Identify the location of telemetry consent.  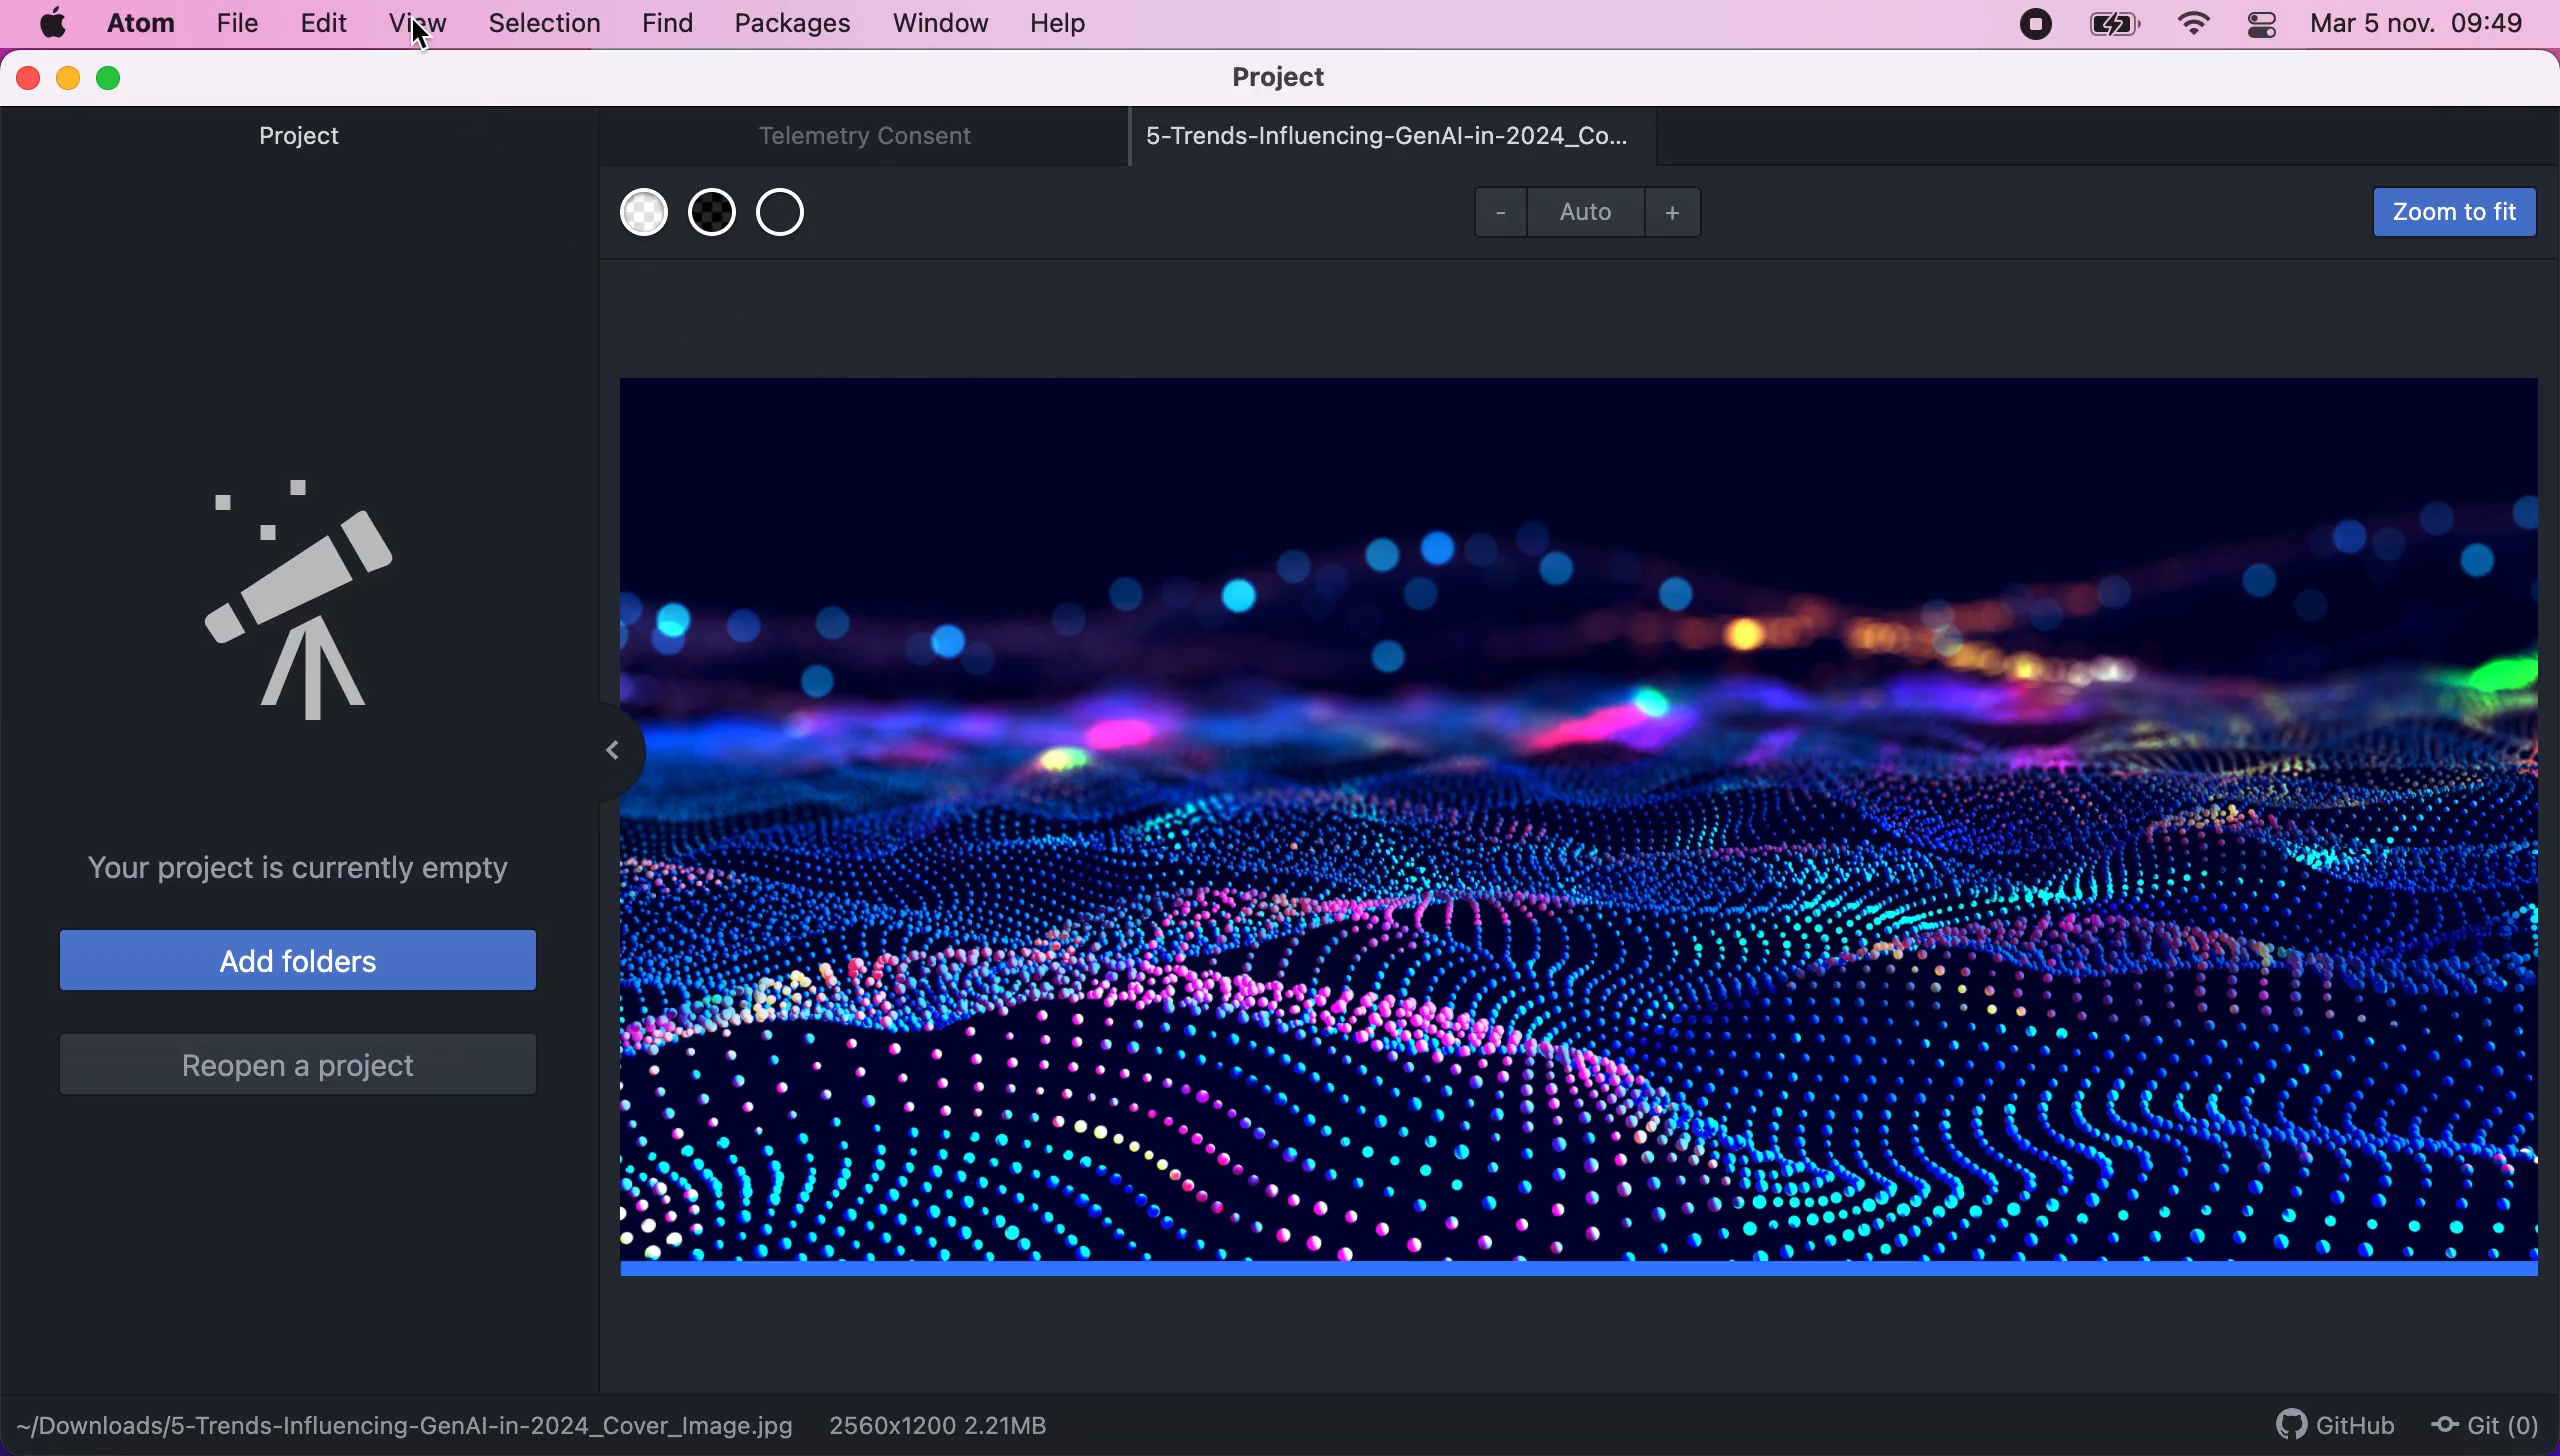
(870, 138).